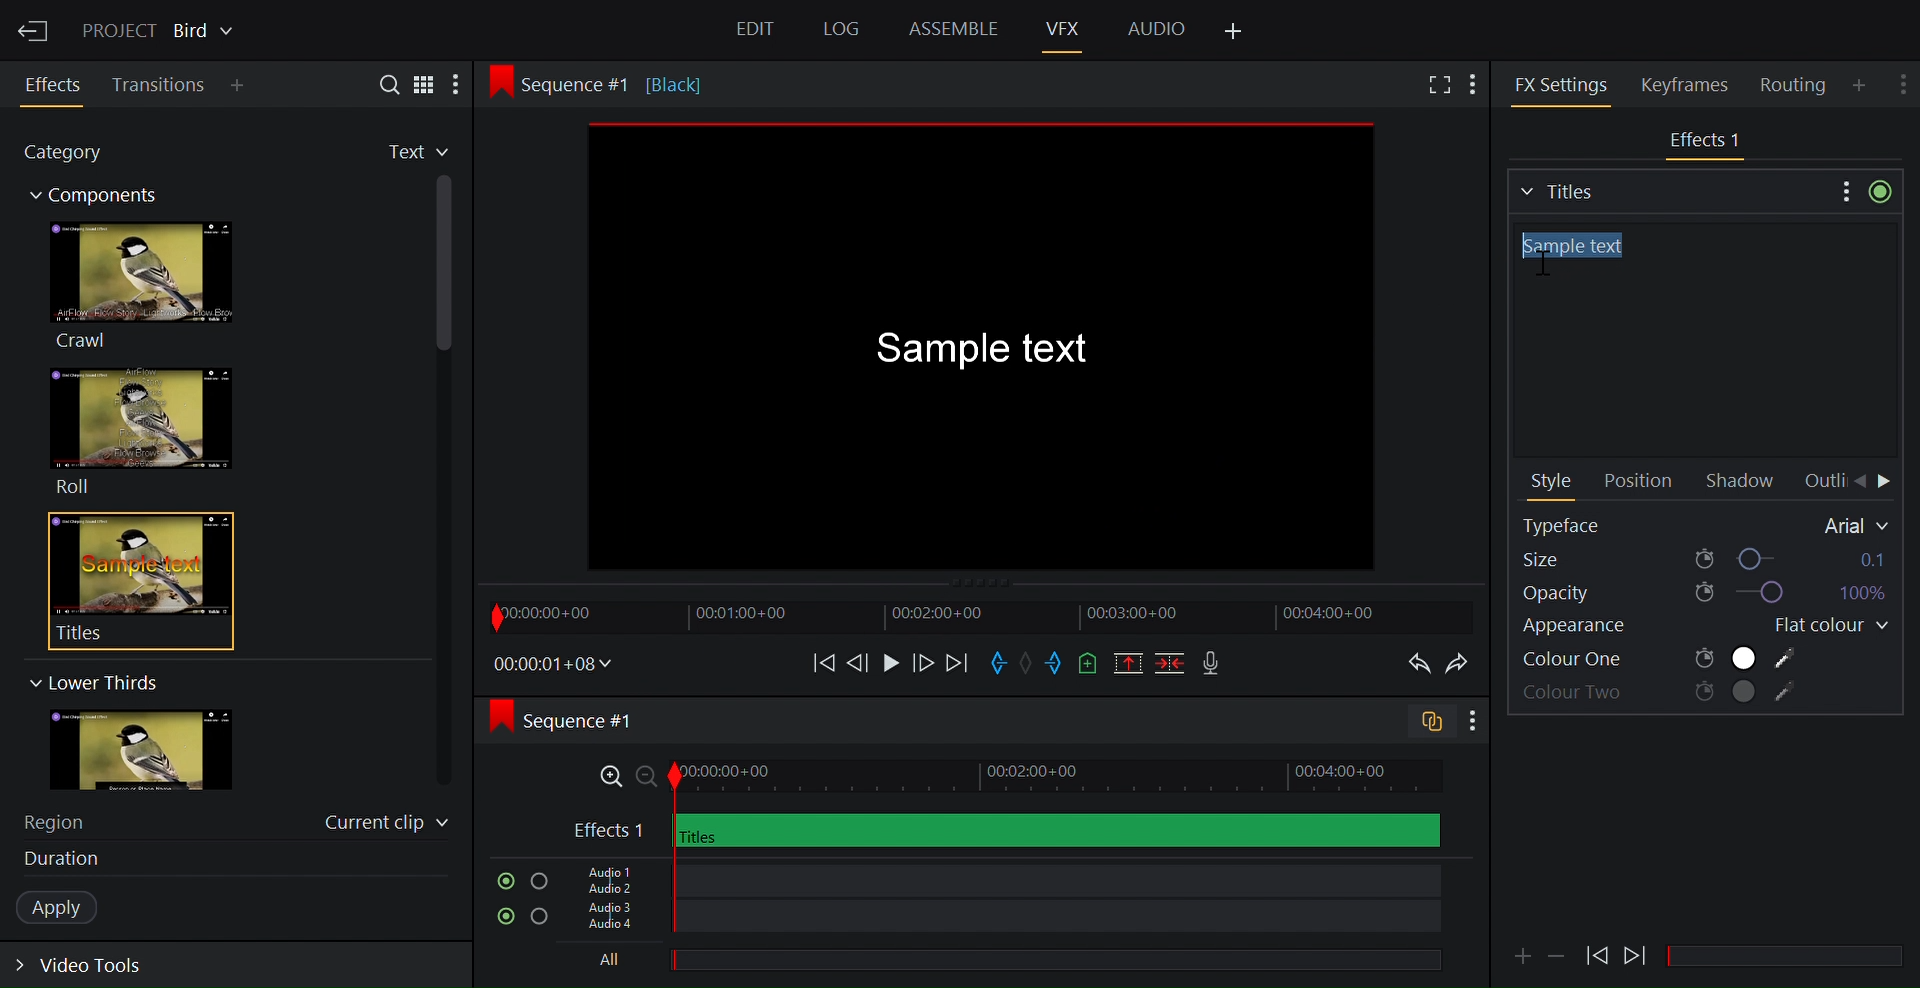  I want to click on Typeface, so click(1707, 525).